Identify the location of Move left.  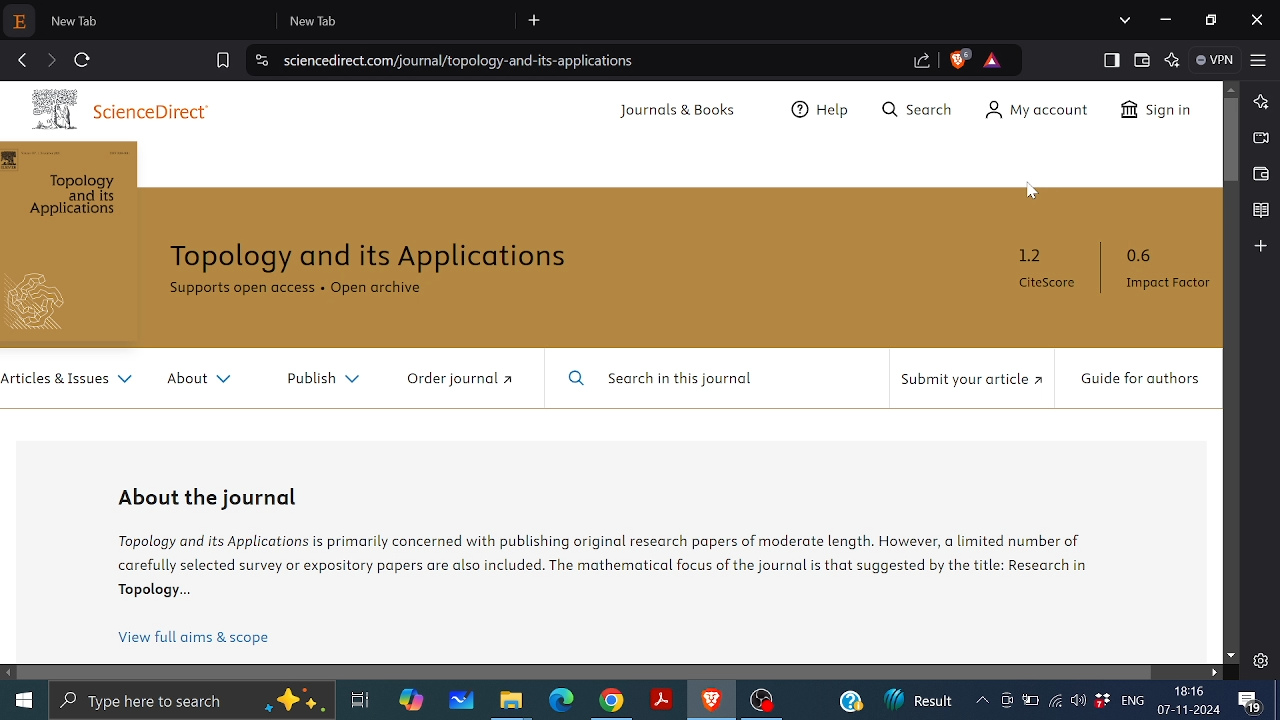
(9, 673).